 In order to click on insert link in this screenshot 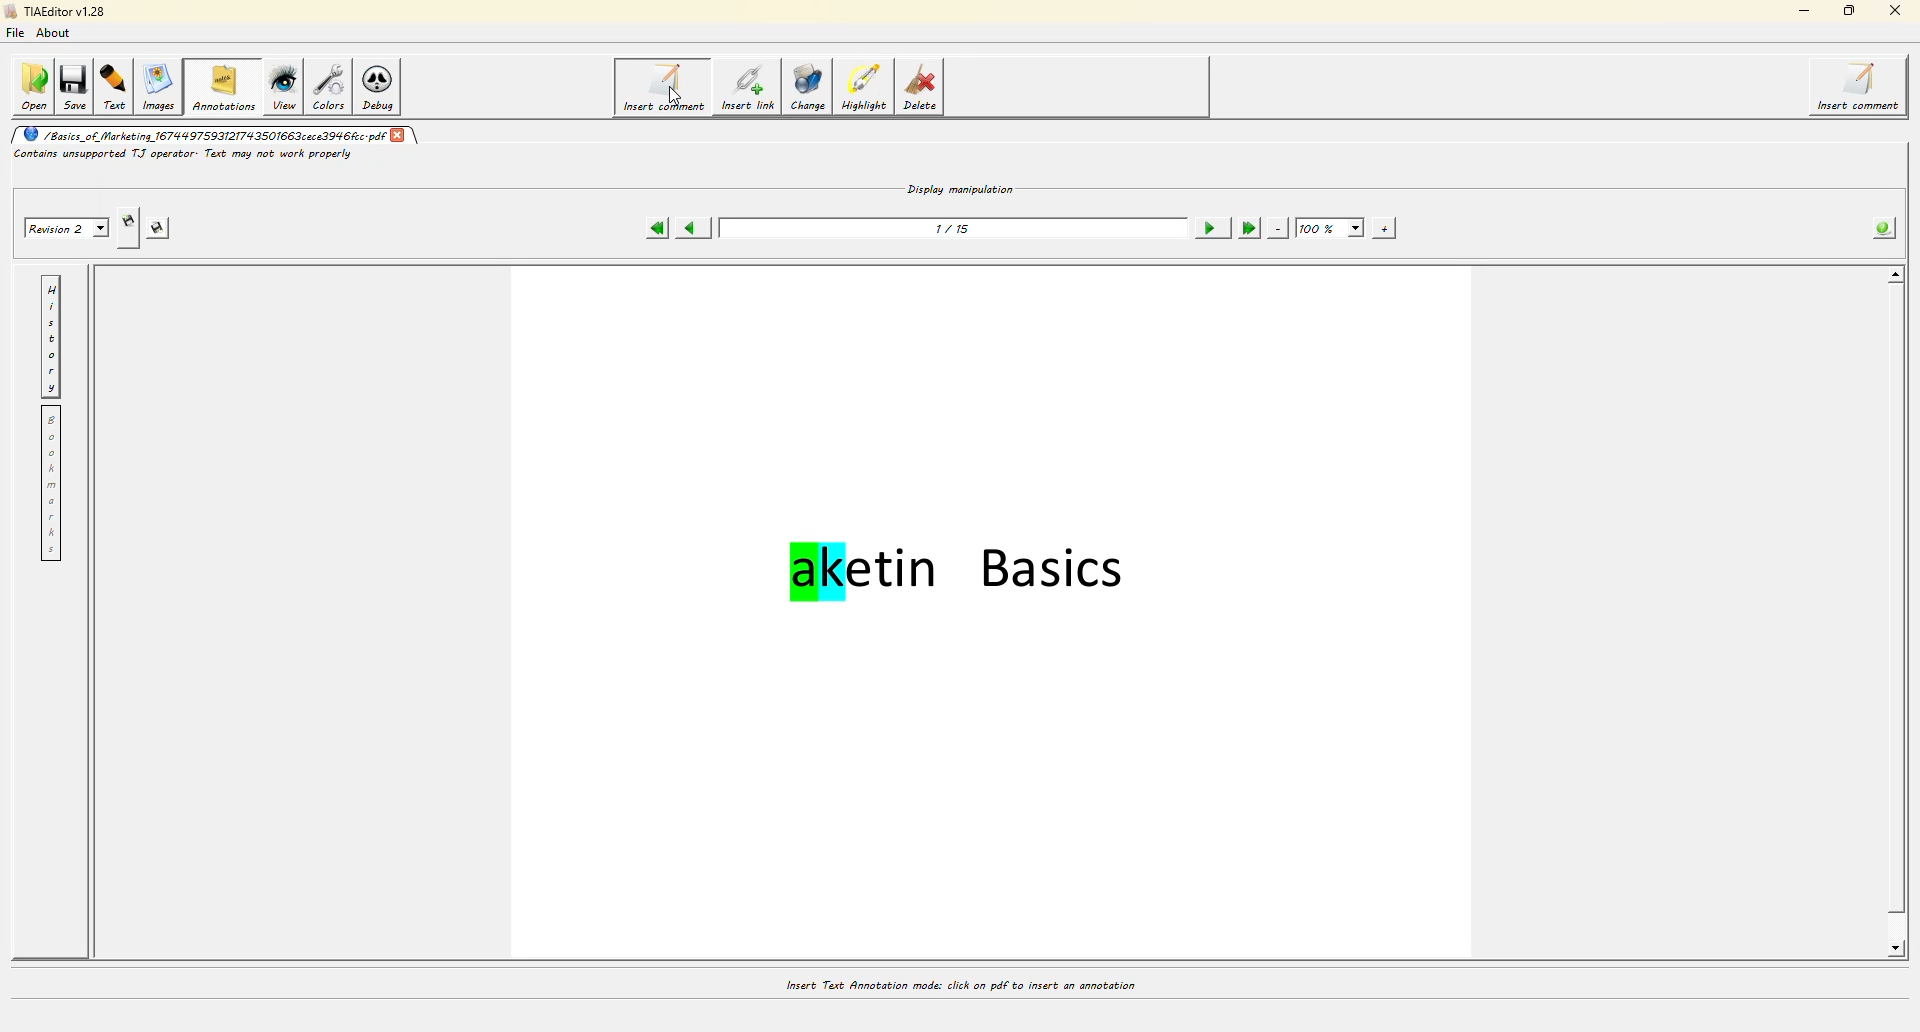, I will do `click(747, 90)`.